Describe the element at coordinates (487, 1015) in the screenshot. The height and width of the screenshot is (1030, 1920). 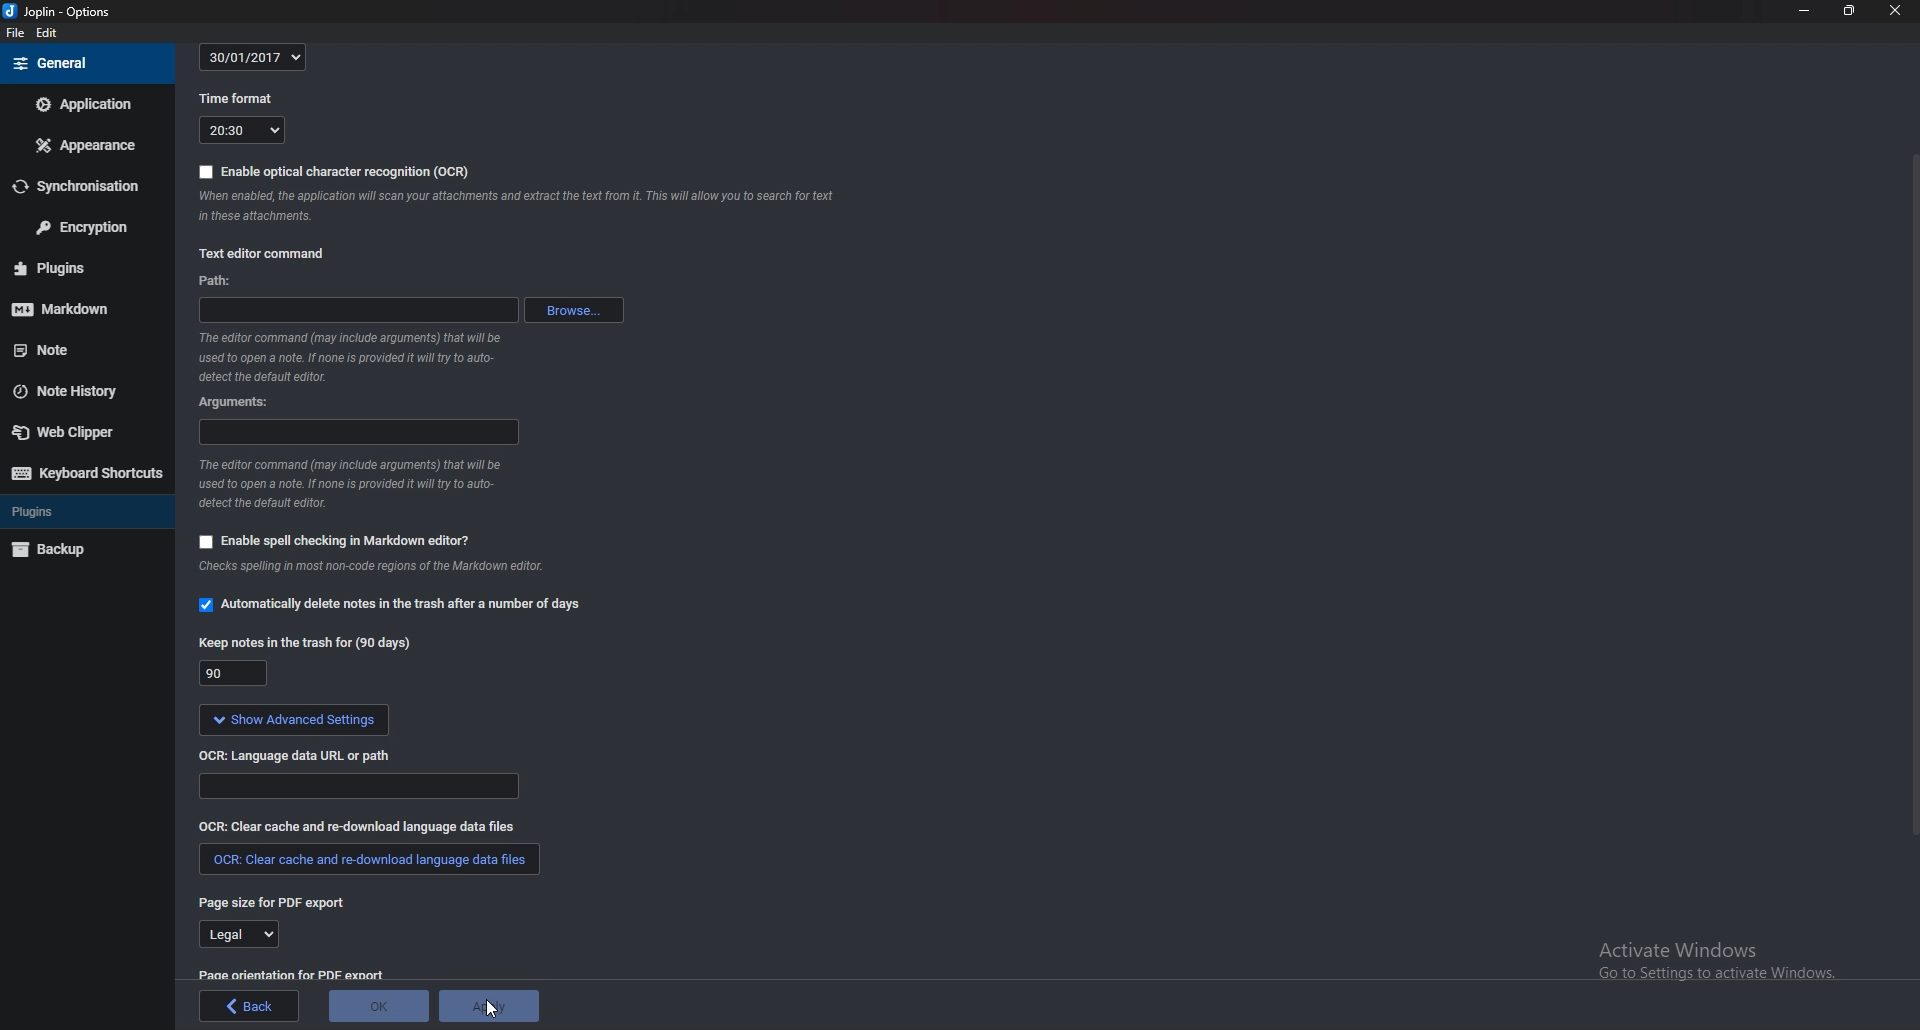
I see `cursor` at that location.